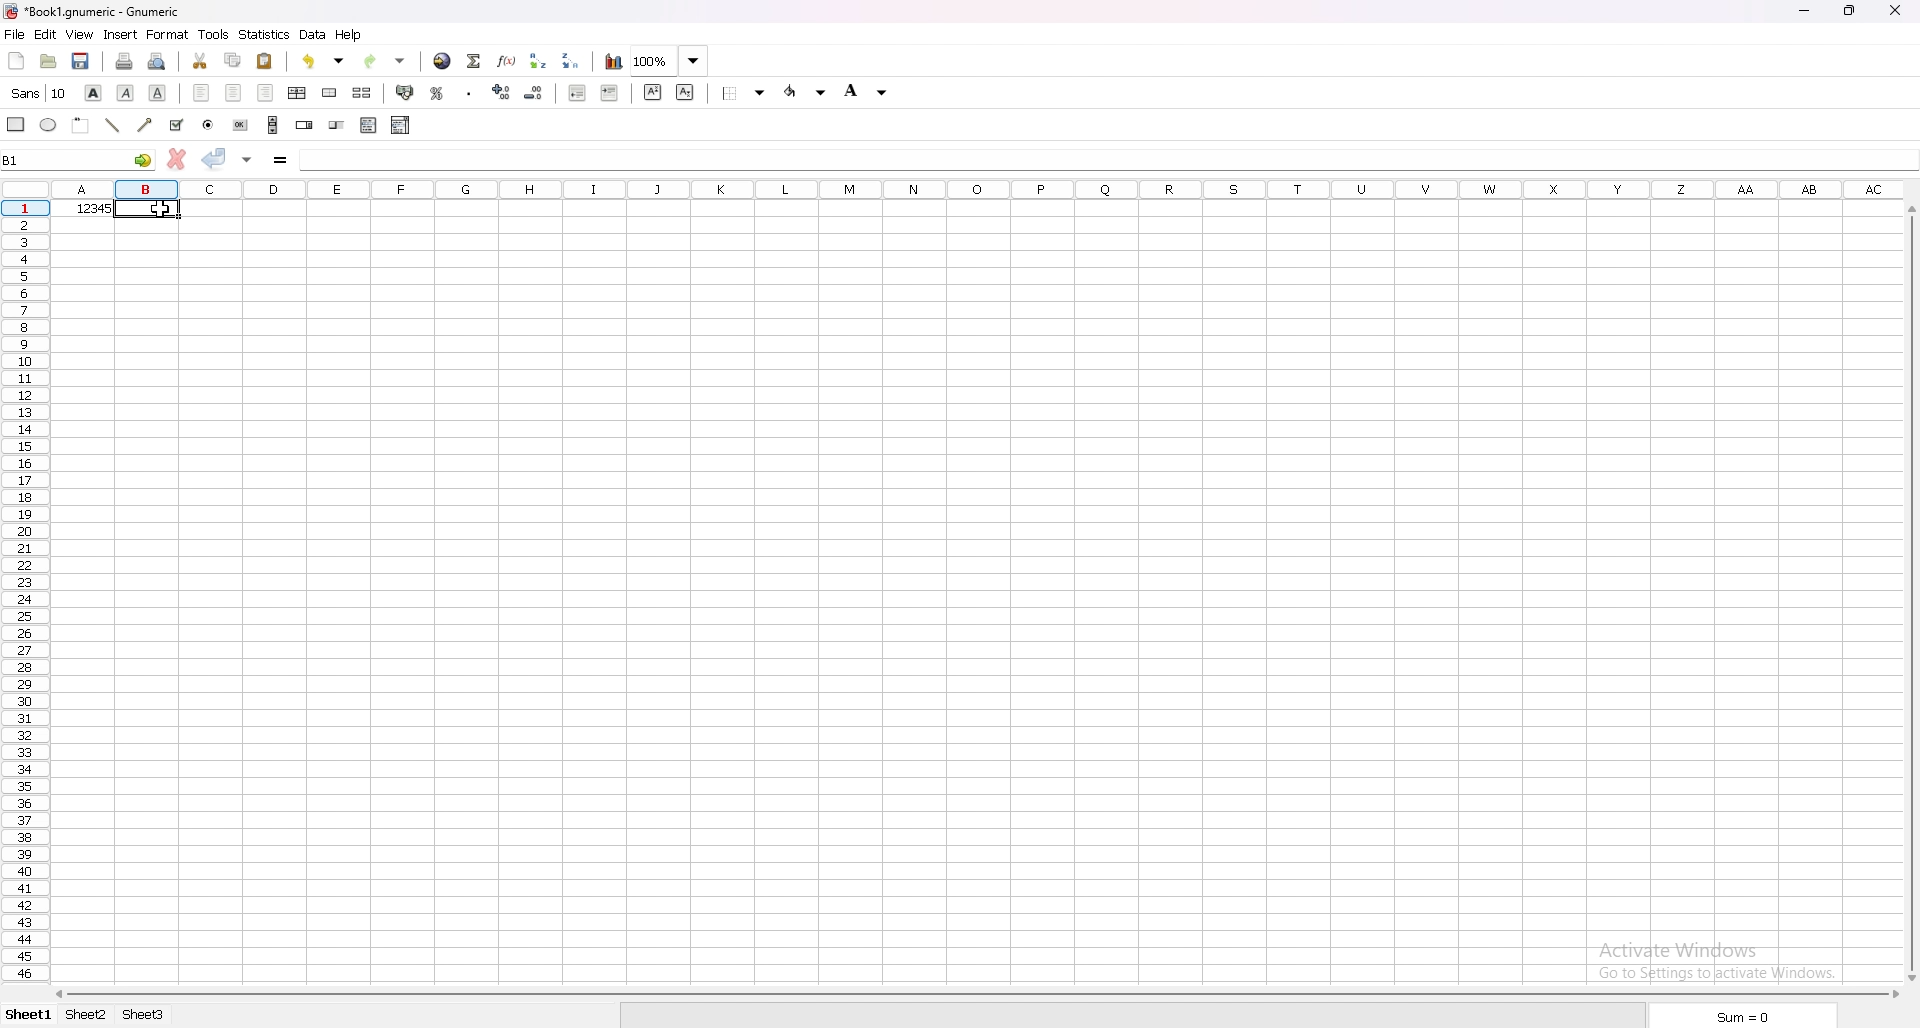  Describe the element at coordinates (610, 92) in the screenshot. I see `increase indent` at that location.